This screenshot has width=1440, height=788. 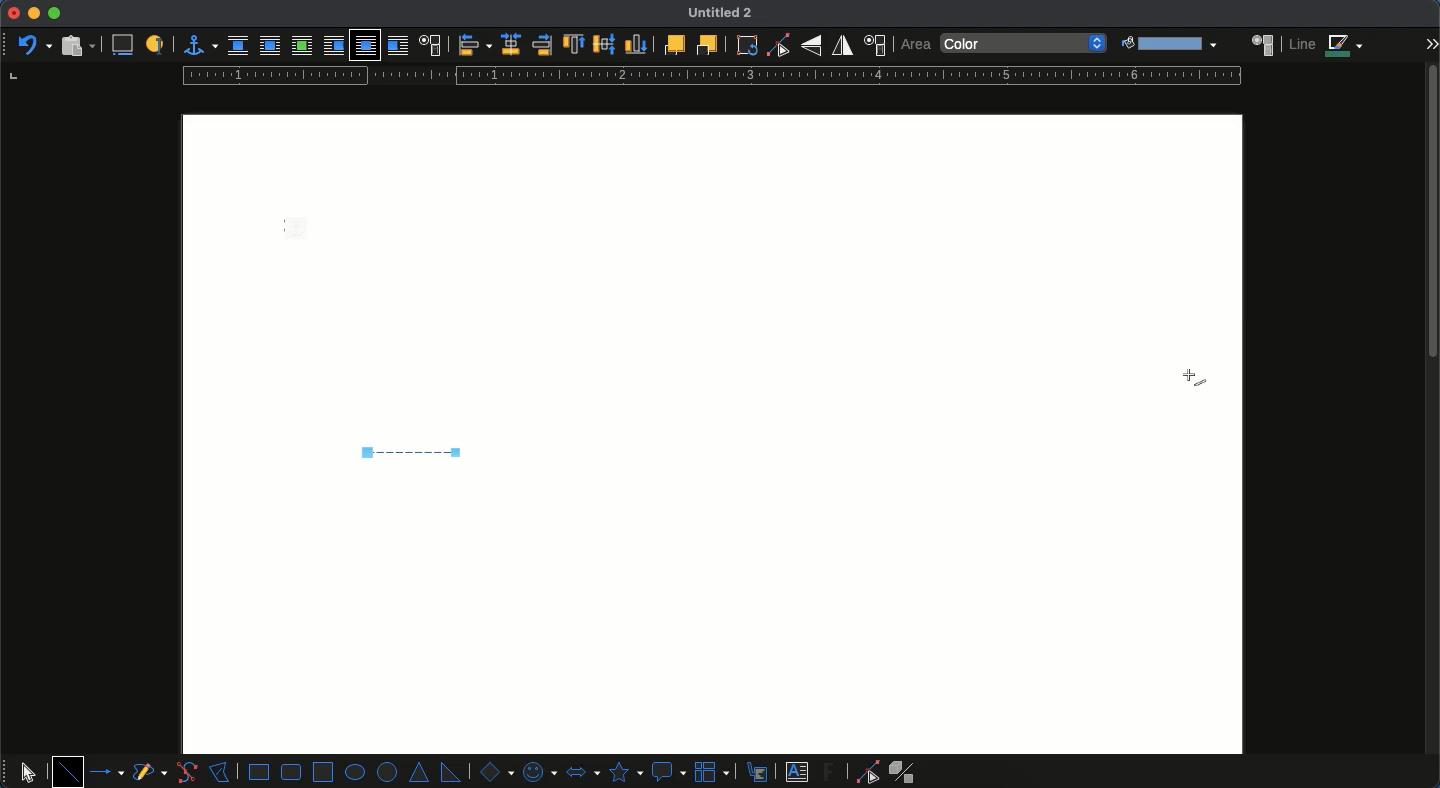 What do you see at coordinates (797, 772) in the screenshot?
I see `text box` at bounding box center [797, 772].